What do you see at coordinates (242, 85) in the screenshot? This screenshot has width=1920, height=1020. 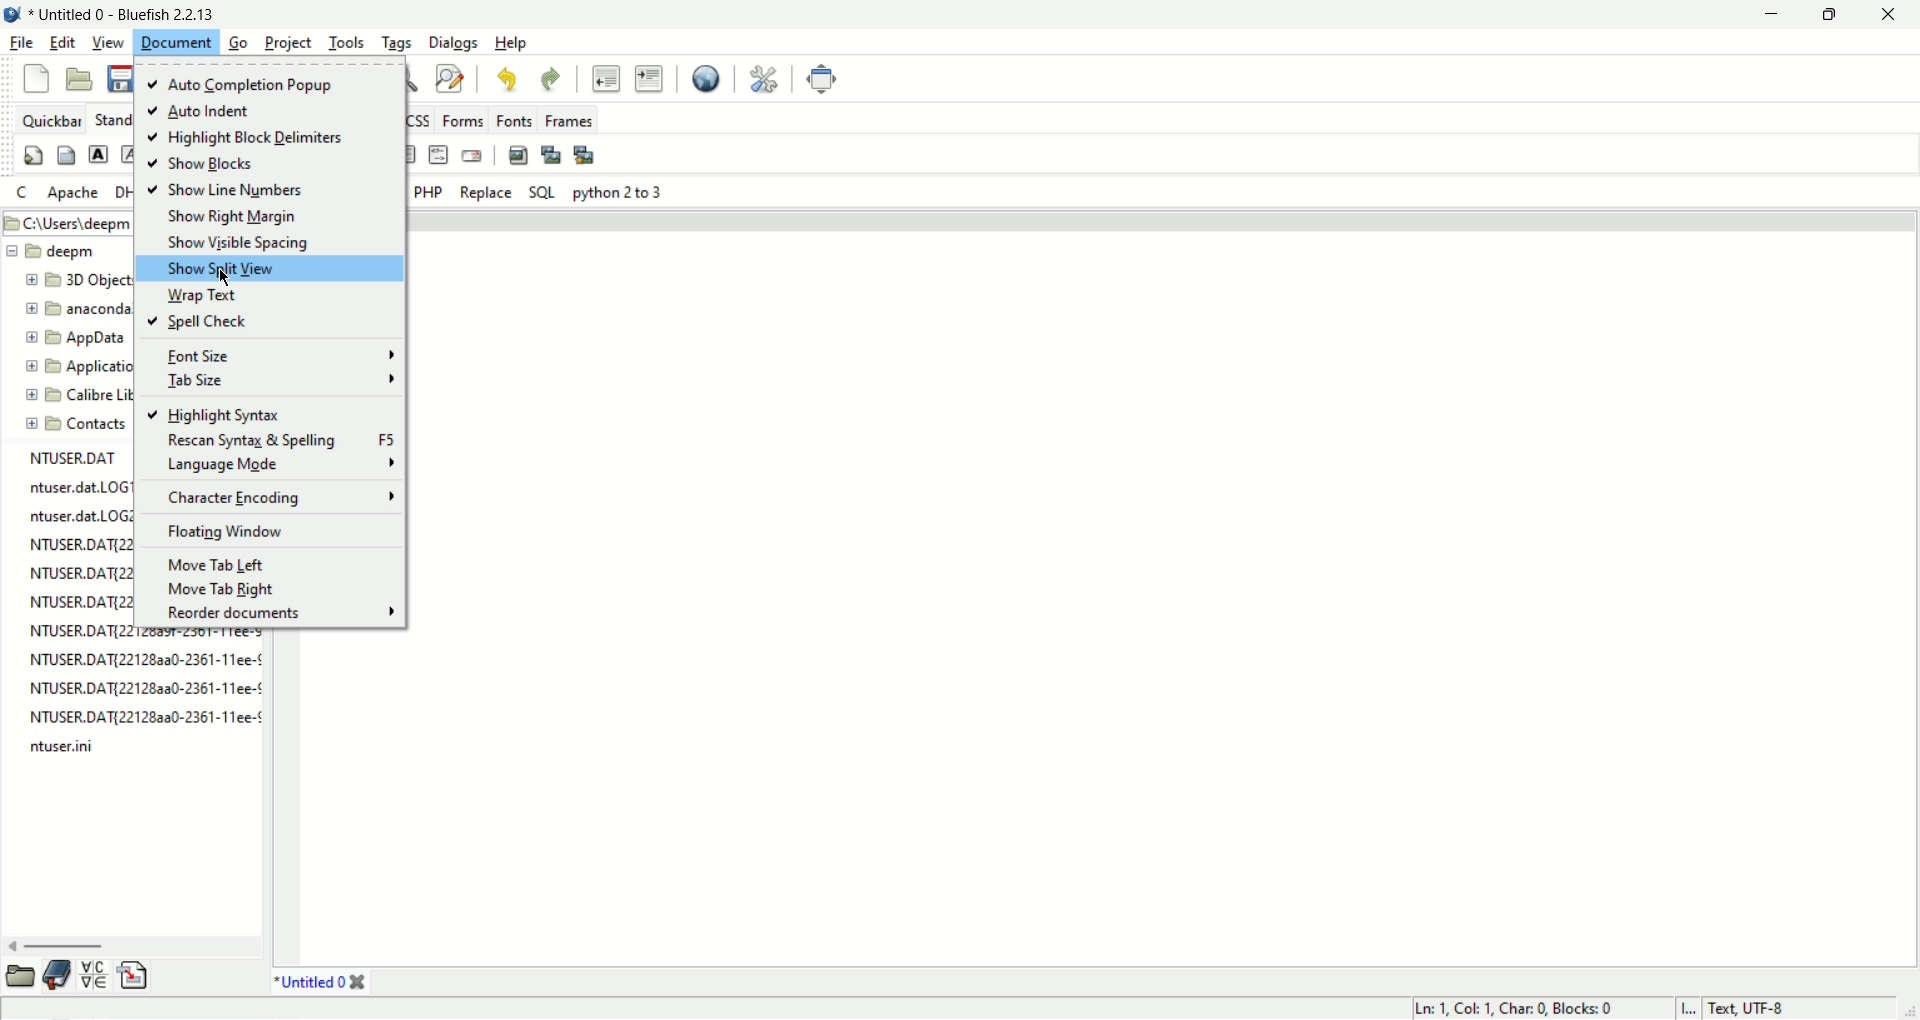 I see `auto completion popup` at bounding box center [242, 85].